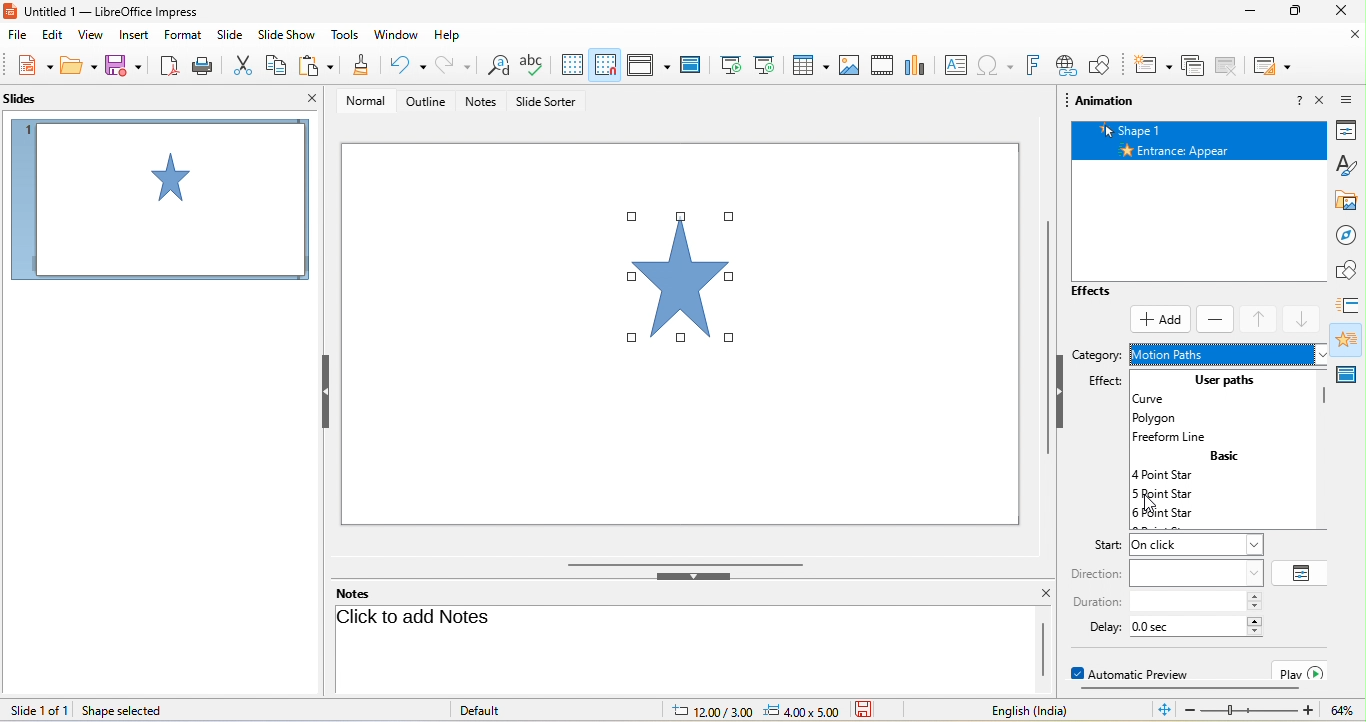 This screenshot has width=1366, height=722. I want to click on slide layout, so click(1273, 67).